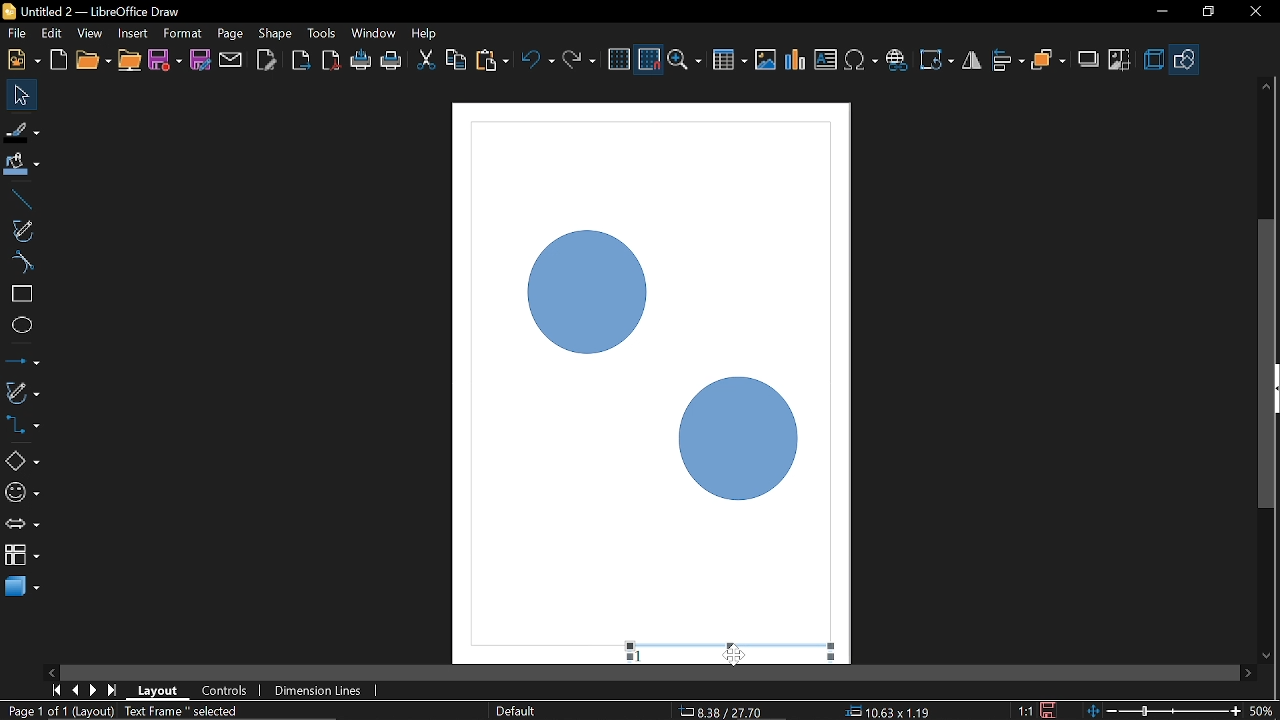  Describe the element at coordinates (687, 61) in the screenshot. I see `Zoom` at that location.